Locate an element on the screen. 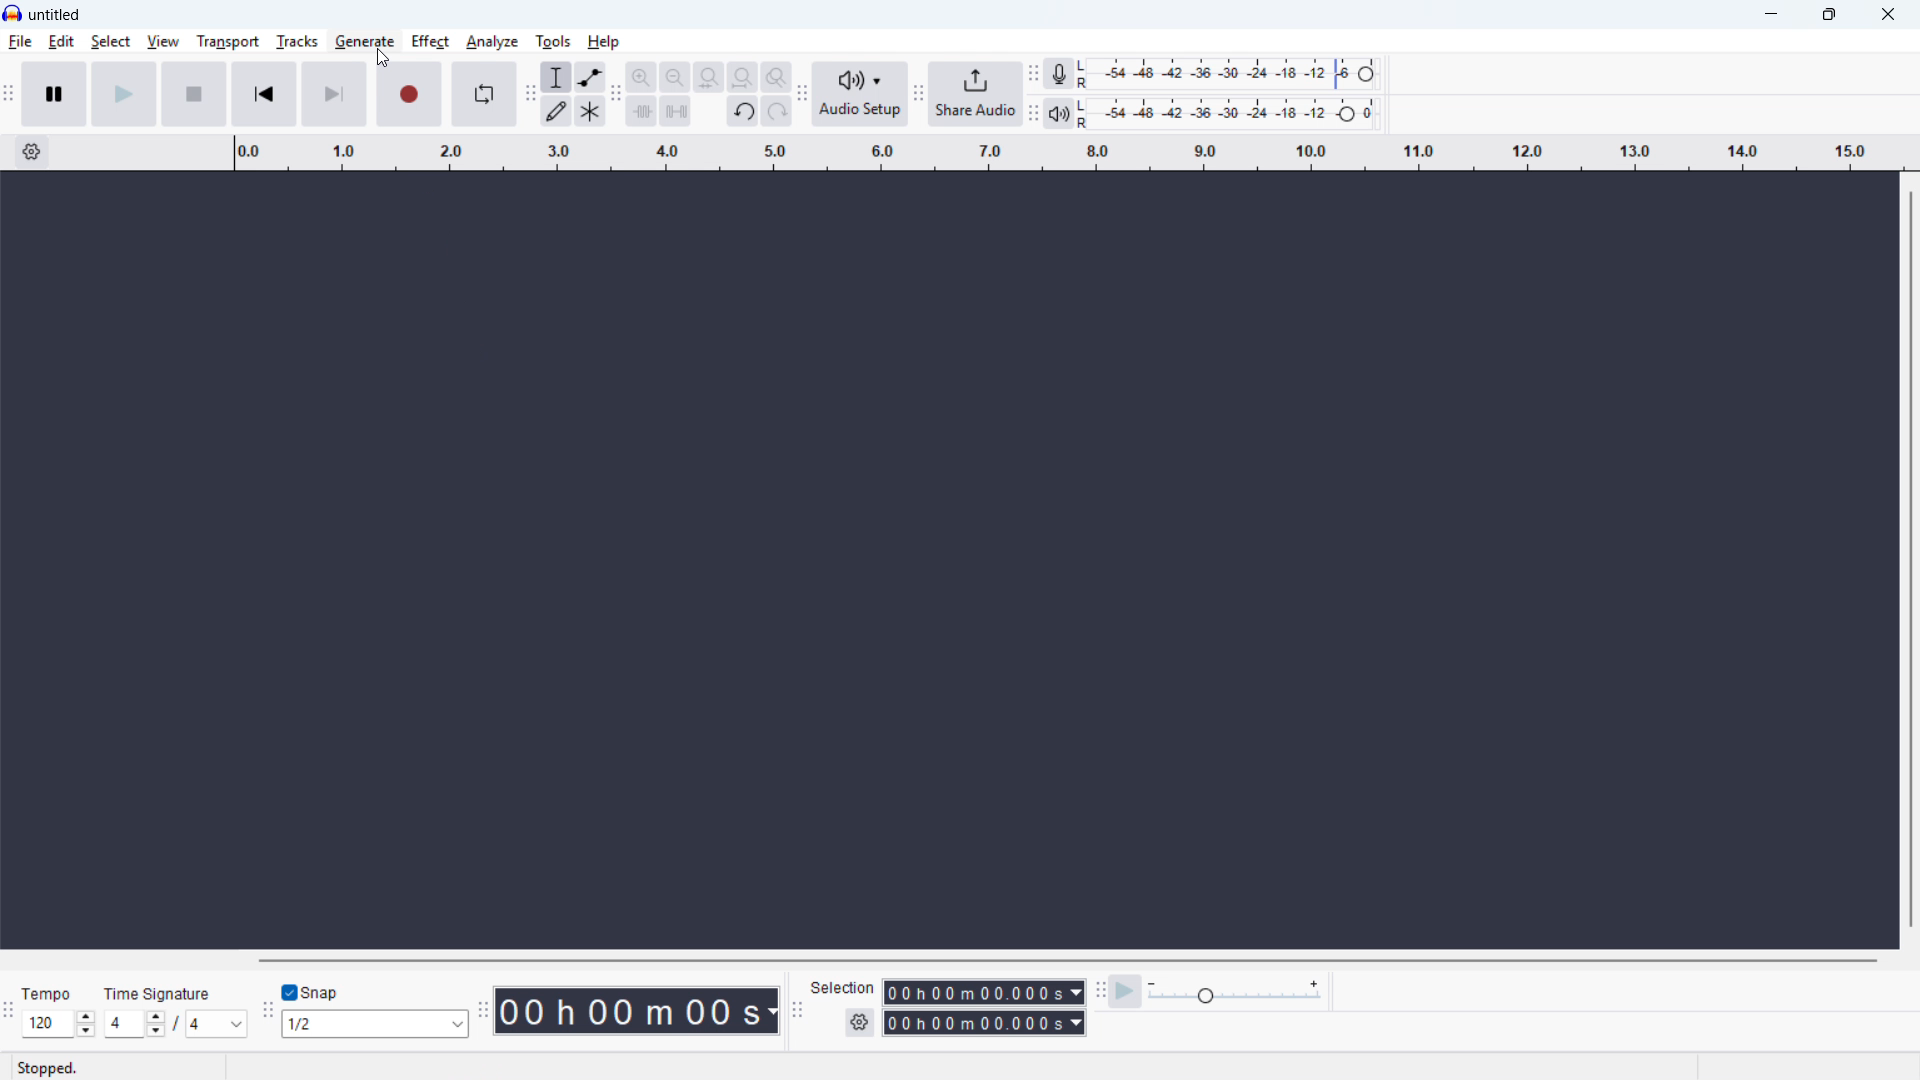 The height and width of the screenshot is (1080, 1920). Zoom out  is located at coordinates (675, 77).